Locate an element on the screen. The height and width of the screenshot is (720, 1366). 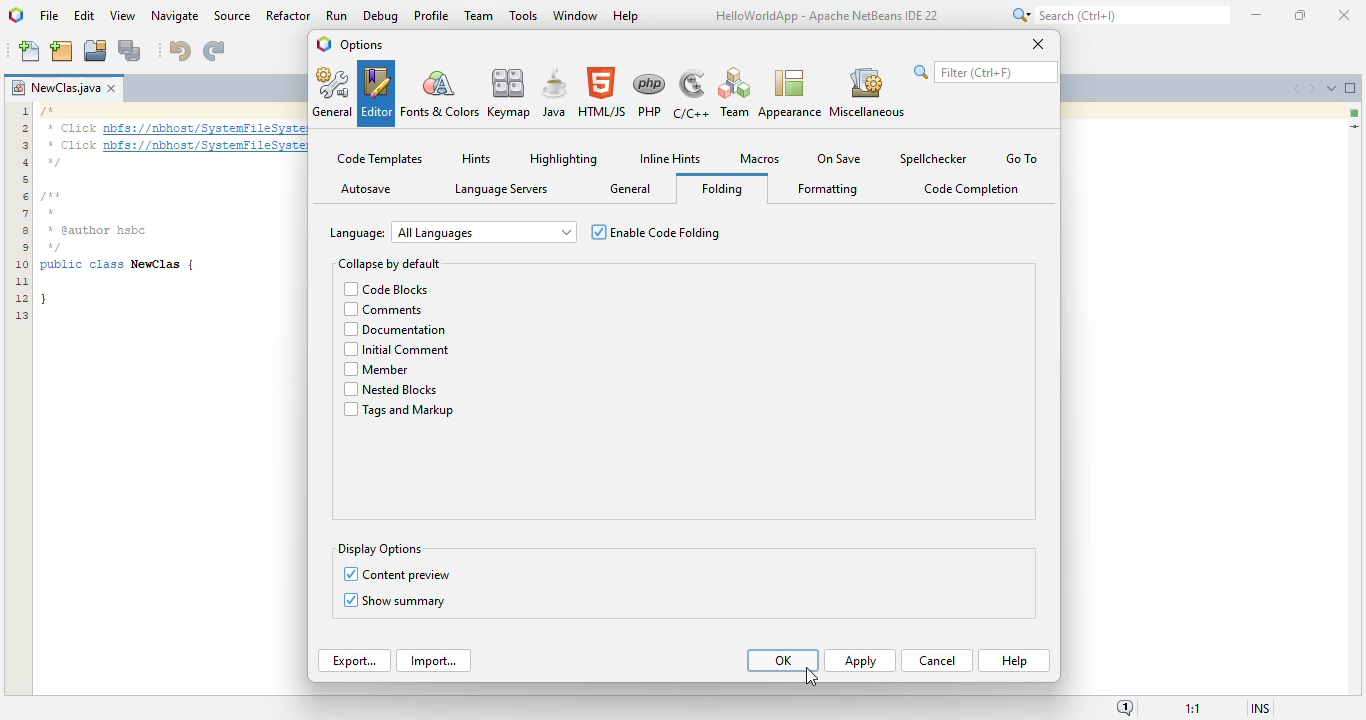
no errors is located at coordinates (1355, 113).